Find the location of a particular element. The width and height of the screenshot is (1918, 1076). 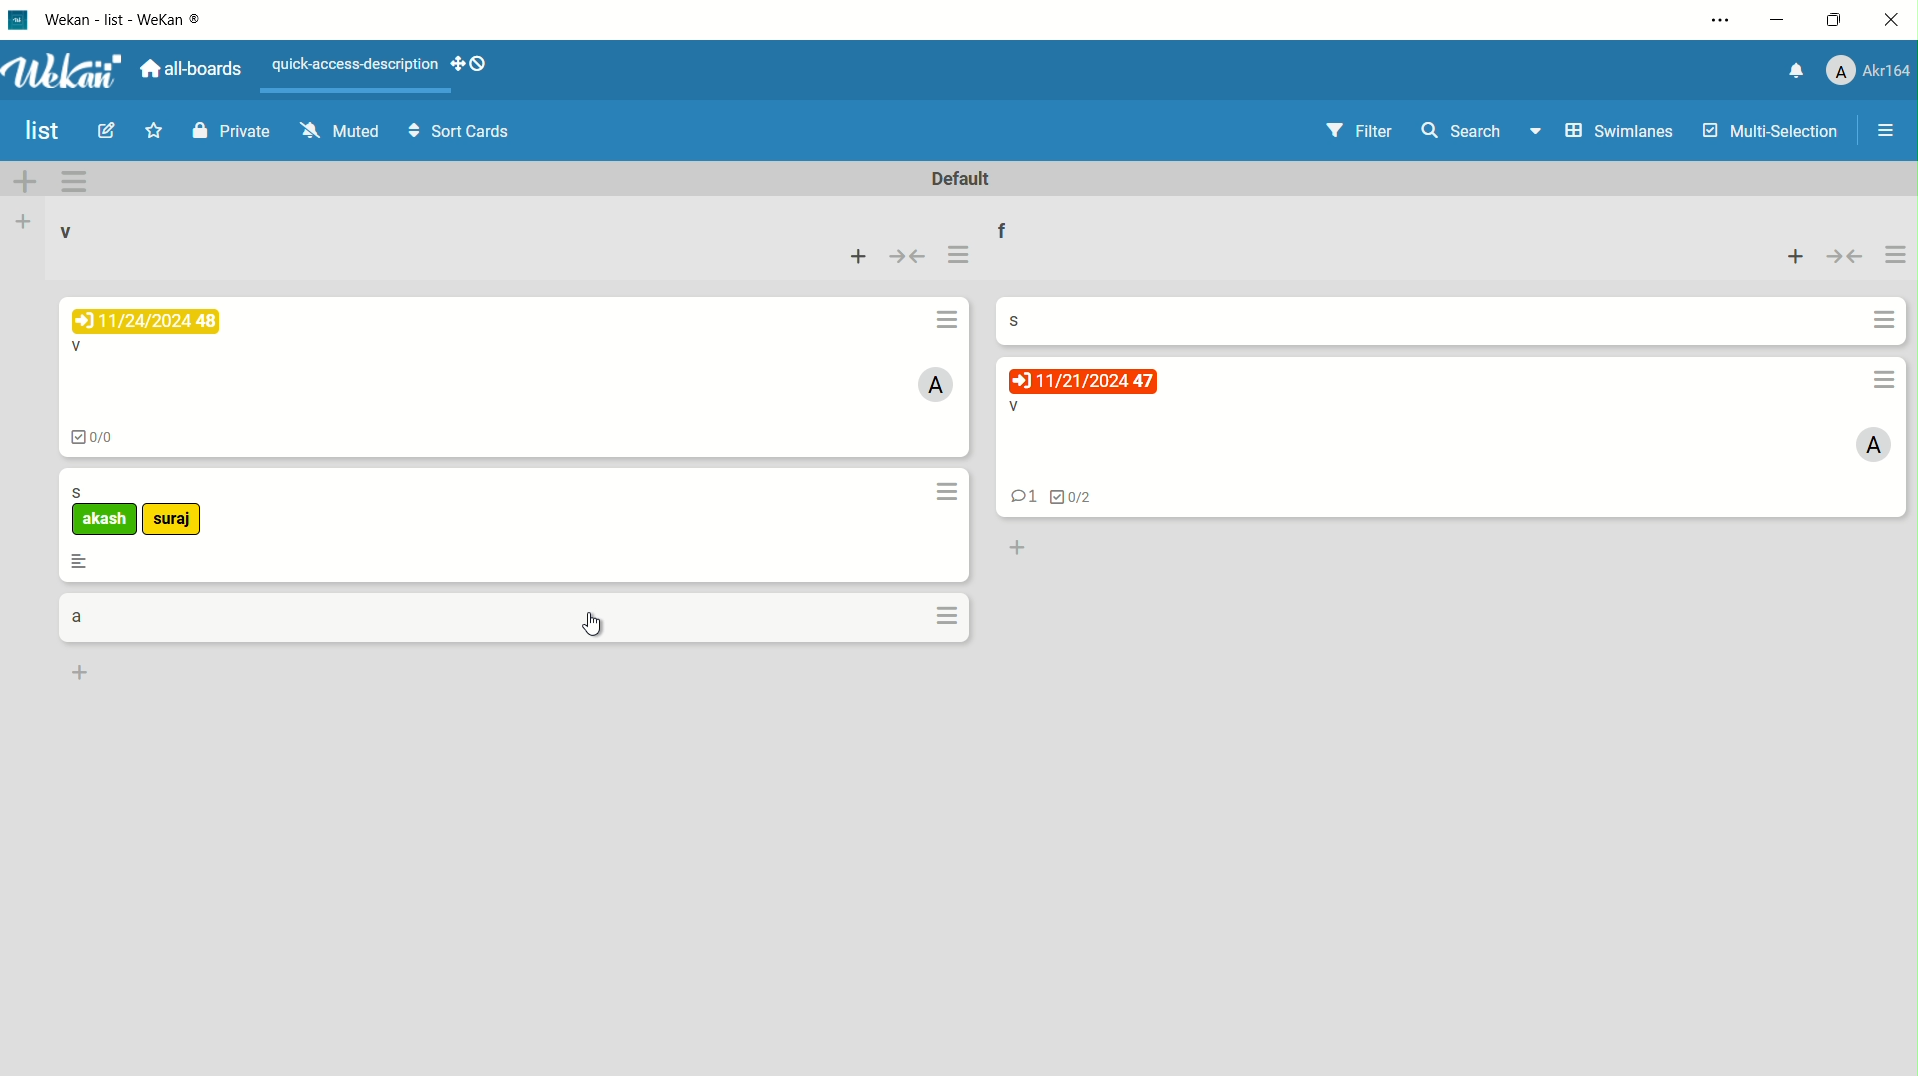

board name is located at coordinates (39, 131).